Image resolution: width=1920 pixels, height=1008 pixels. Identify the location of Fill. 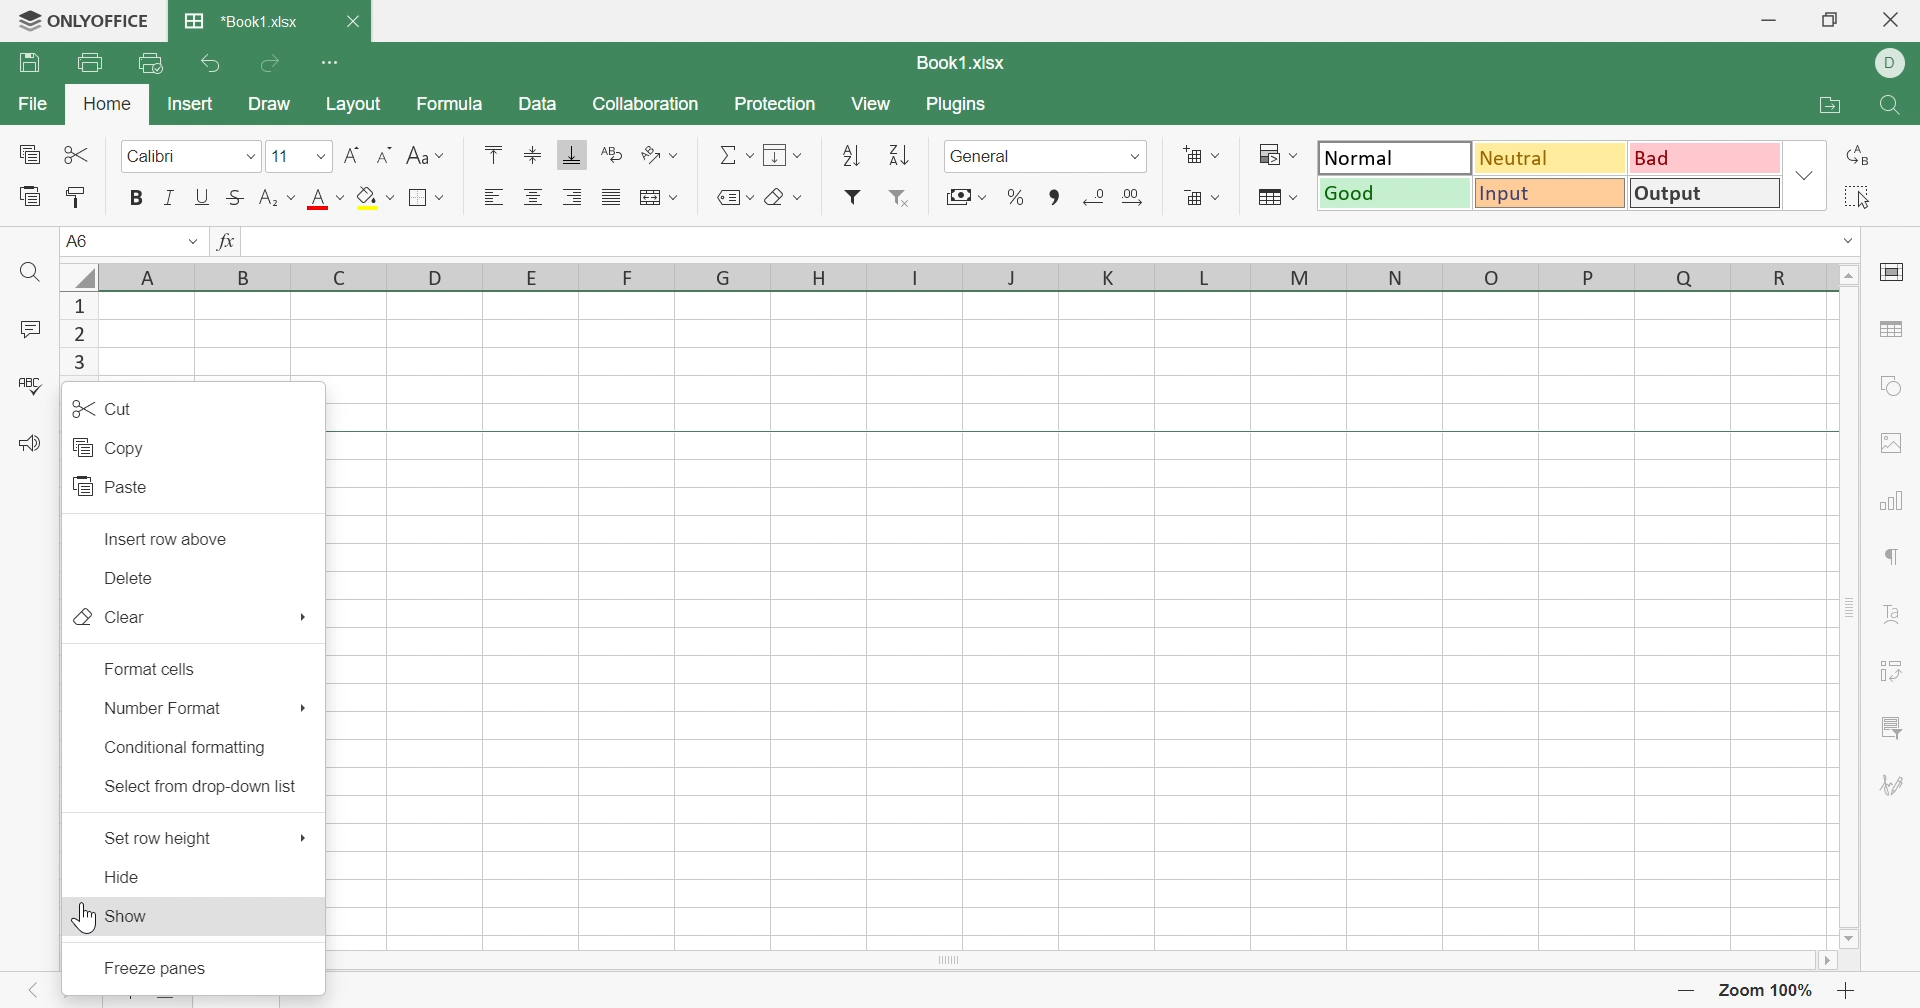
(781, 152).